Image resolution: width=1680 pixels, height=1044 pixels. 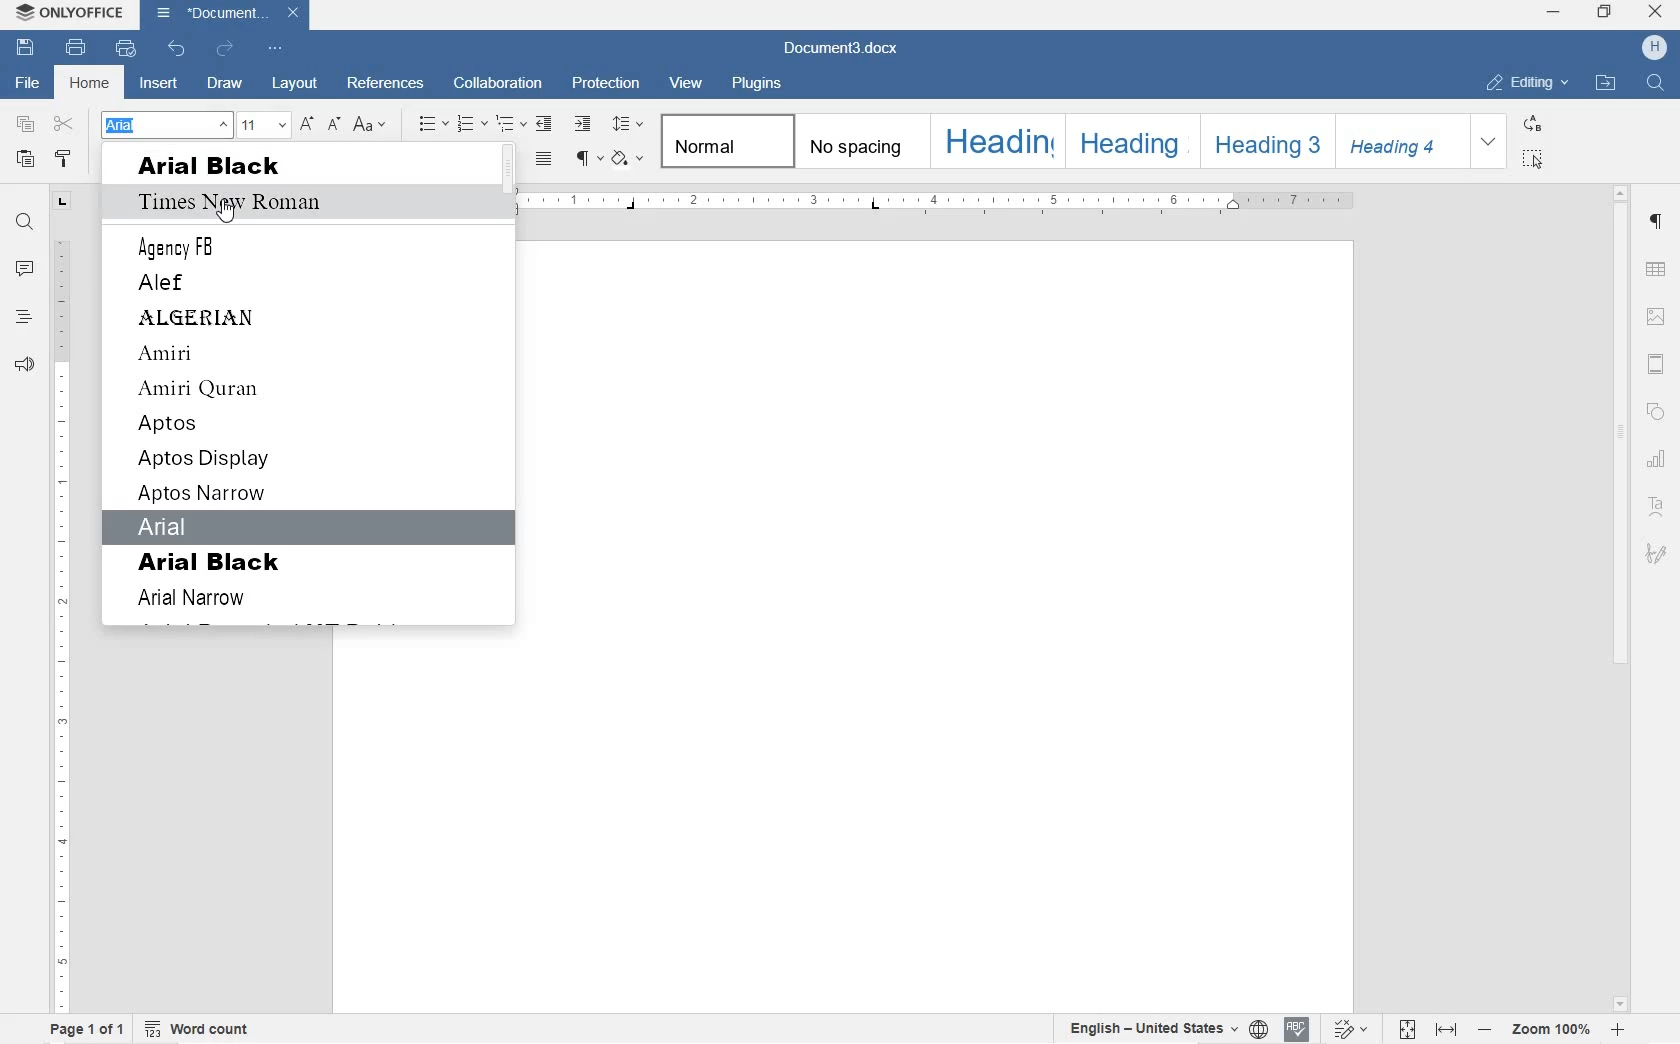 I want to click on COPY STYLE, so click(x=65, y=161).